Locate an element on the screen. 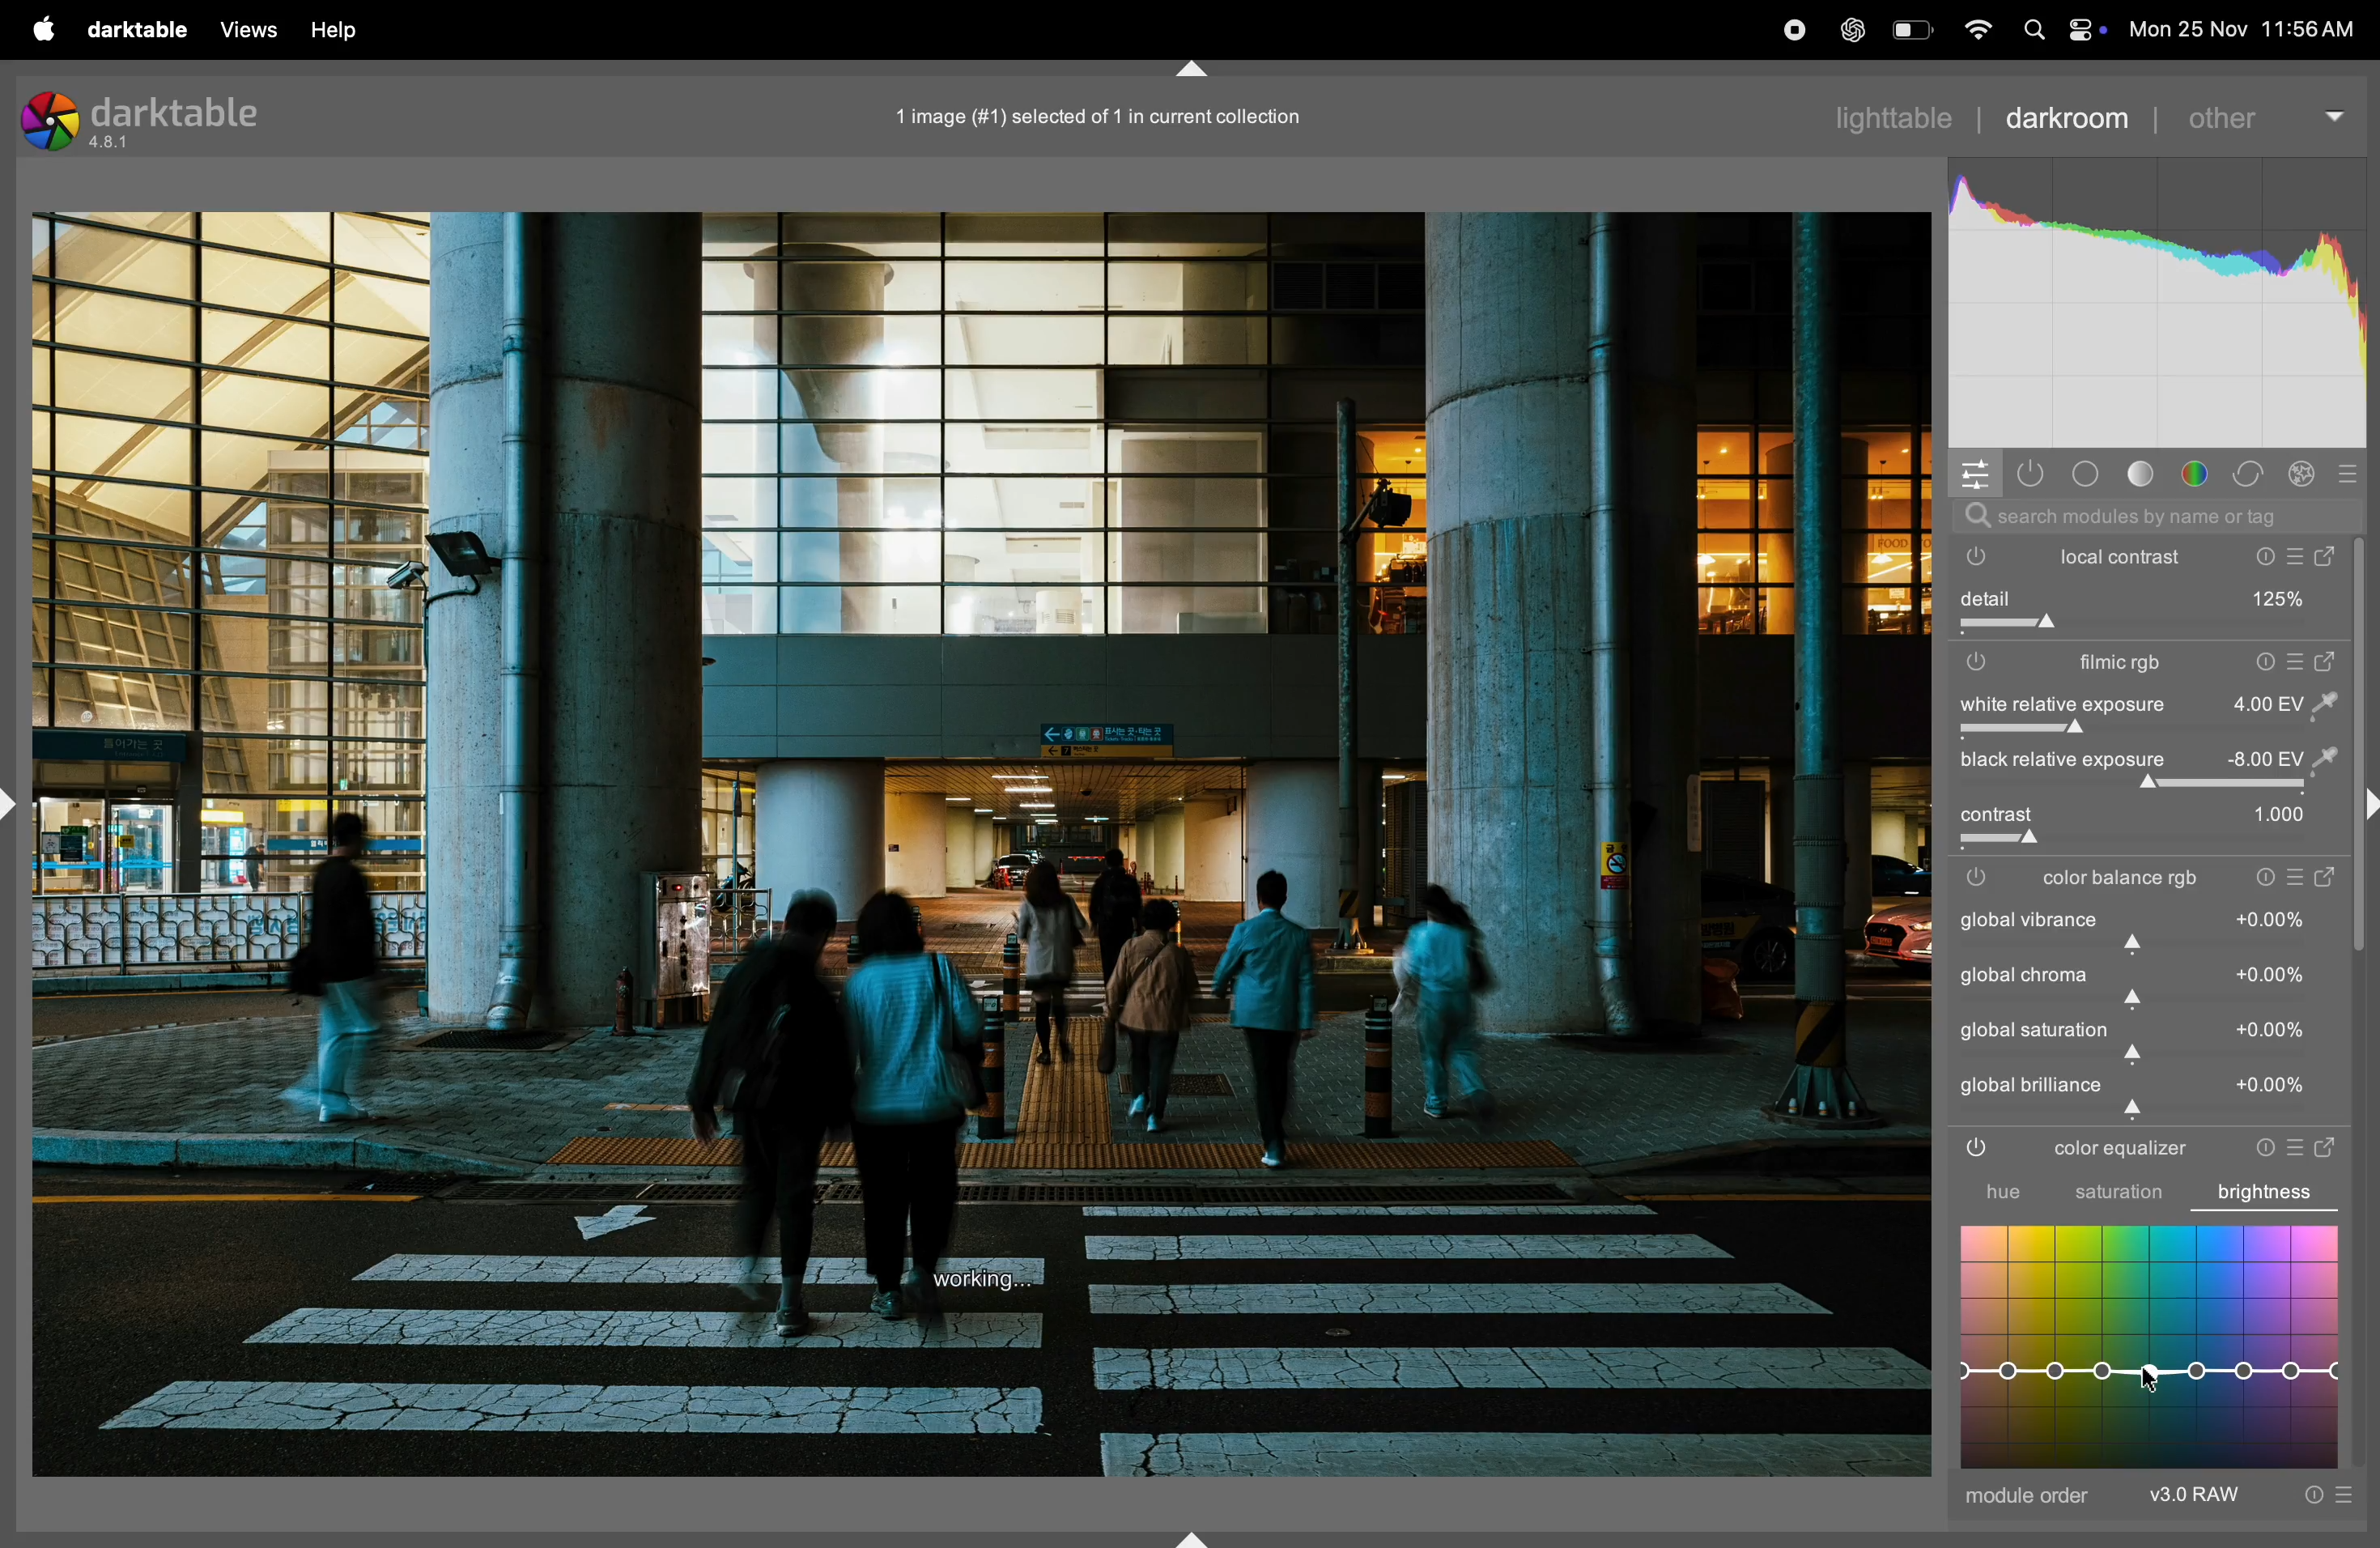  filmic rgb switch off is located at coordinates (1977, 662).